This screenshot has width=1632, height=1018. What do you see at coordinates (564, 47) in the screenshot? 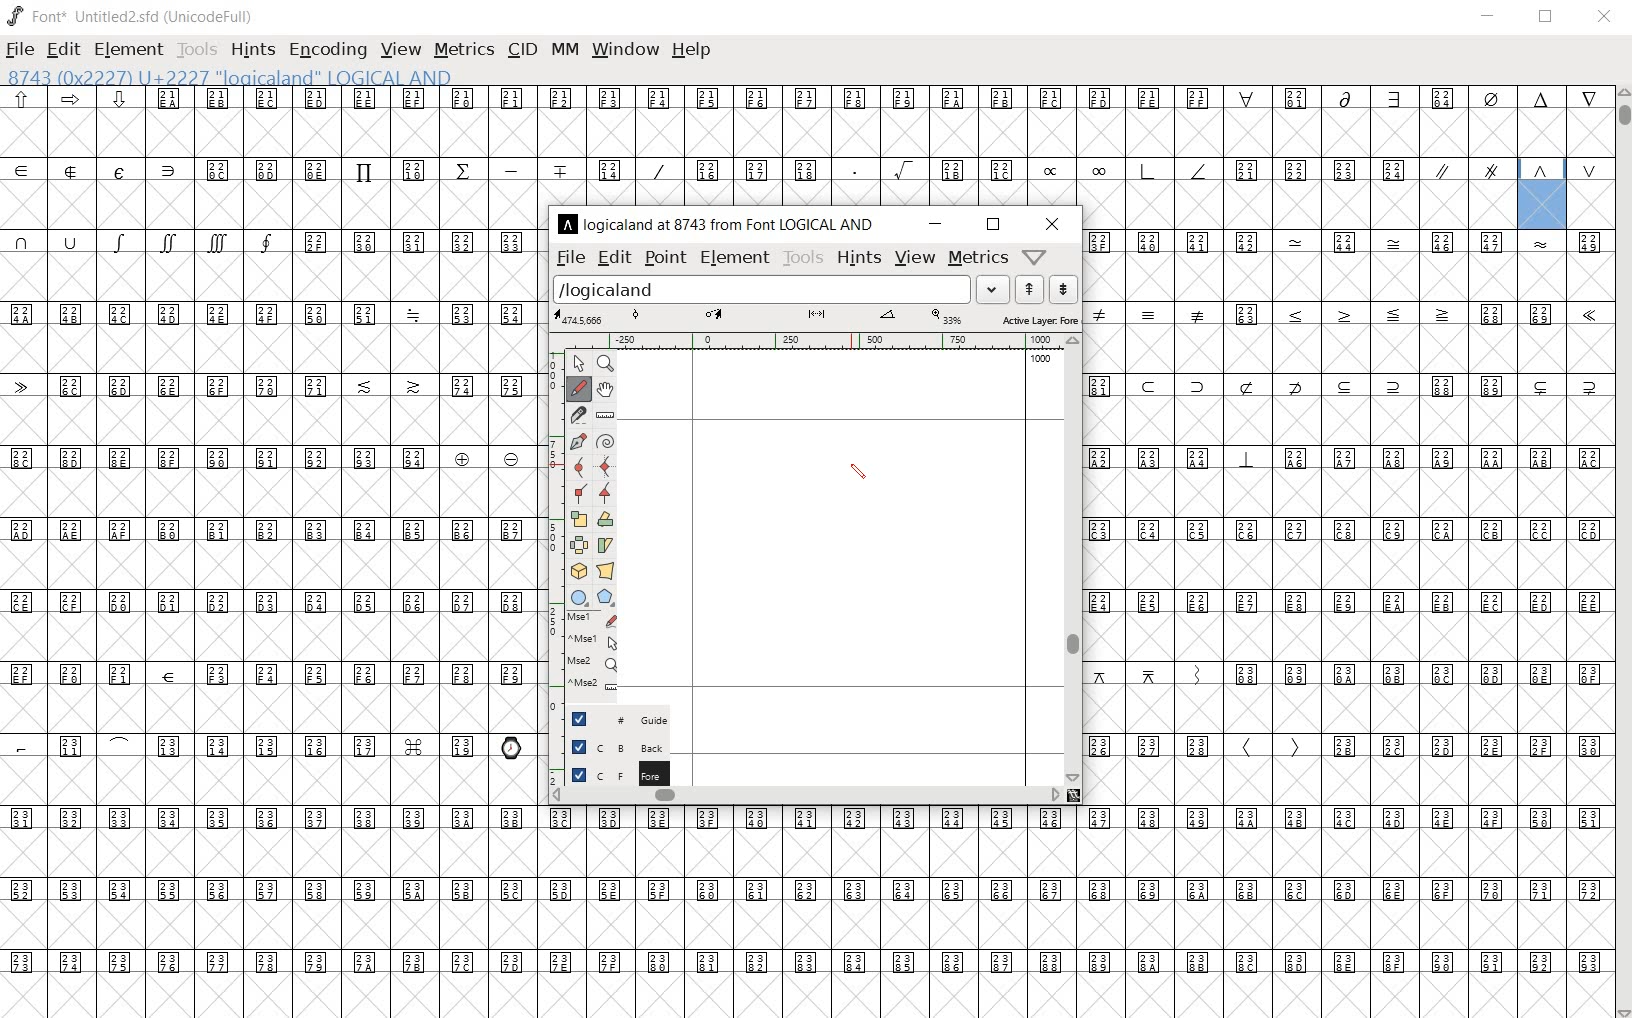
I see `mm` at bounding box center [564, 47].